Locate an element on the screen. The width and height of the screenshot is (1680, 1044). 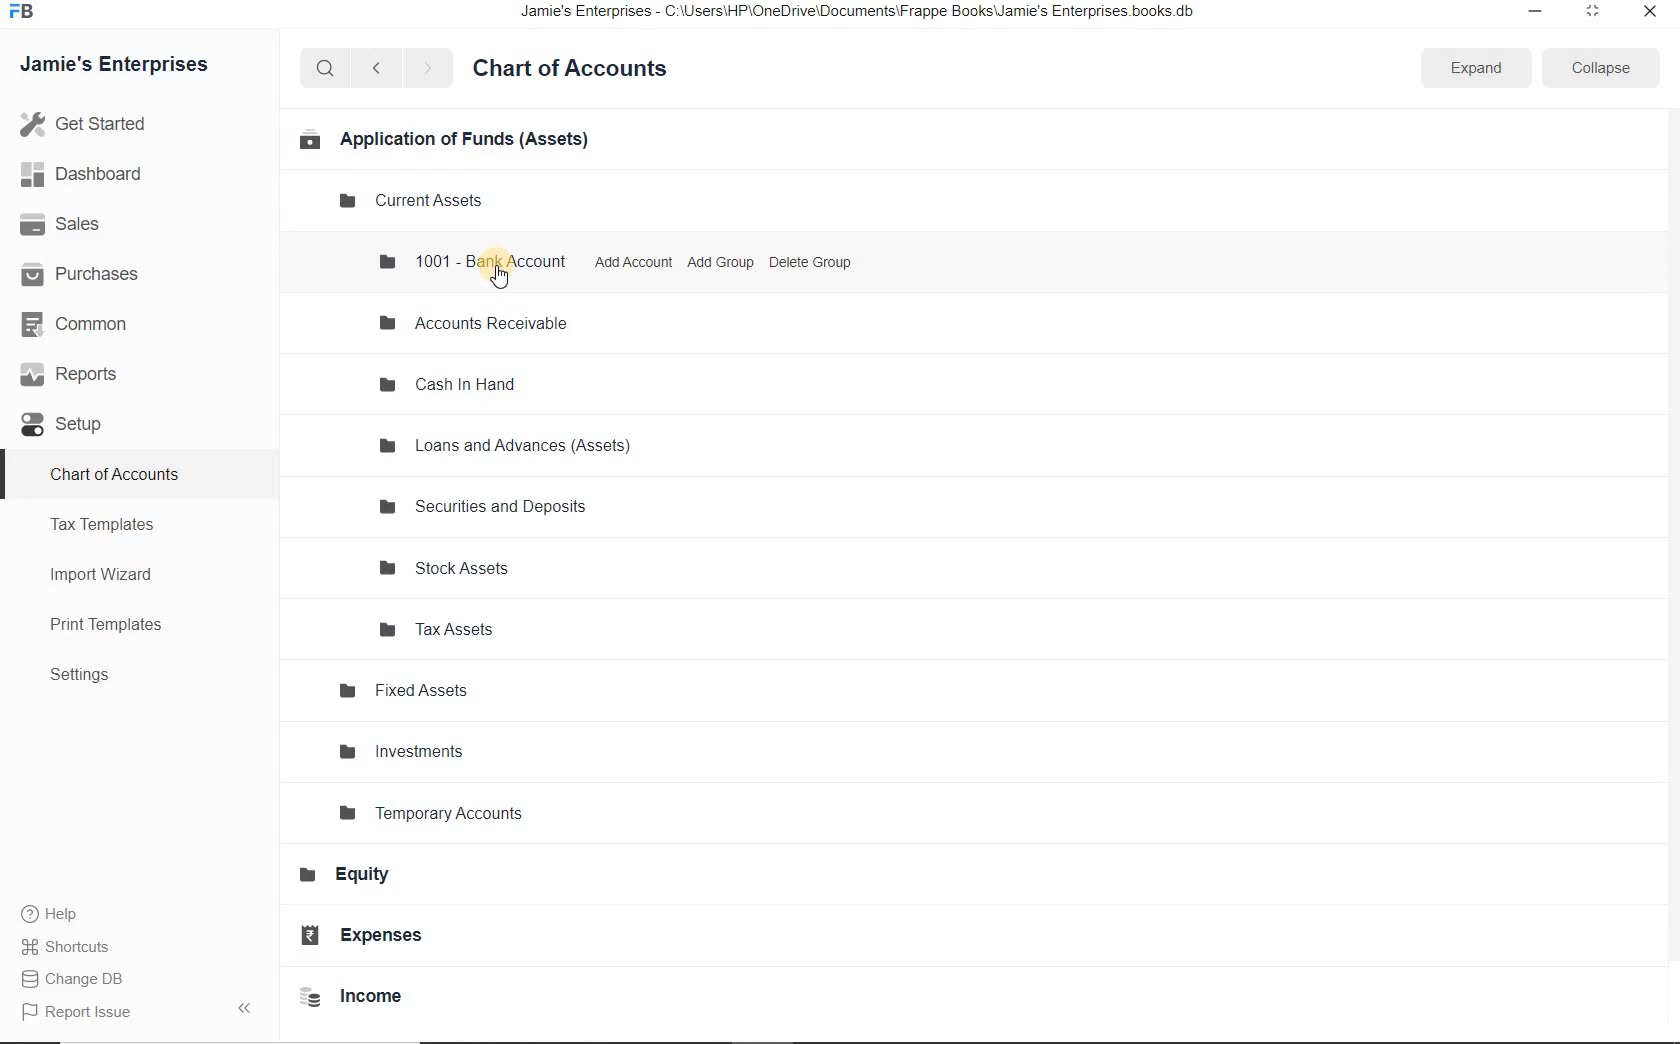
collapse is located at coordinates (1596, 68).